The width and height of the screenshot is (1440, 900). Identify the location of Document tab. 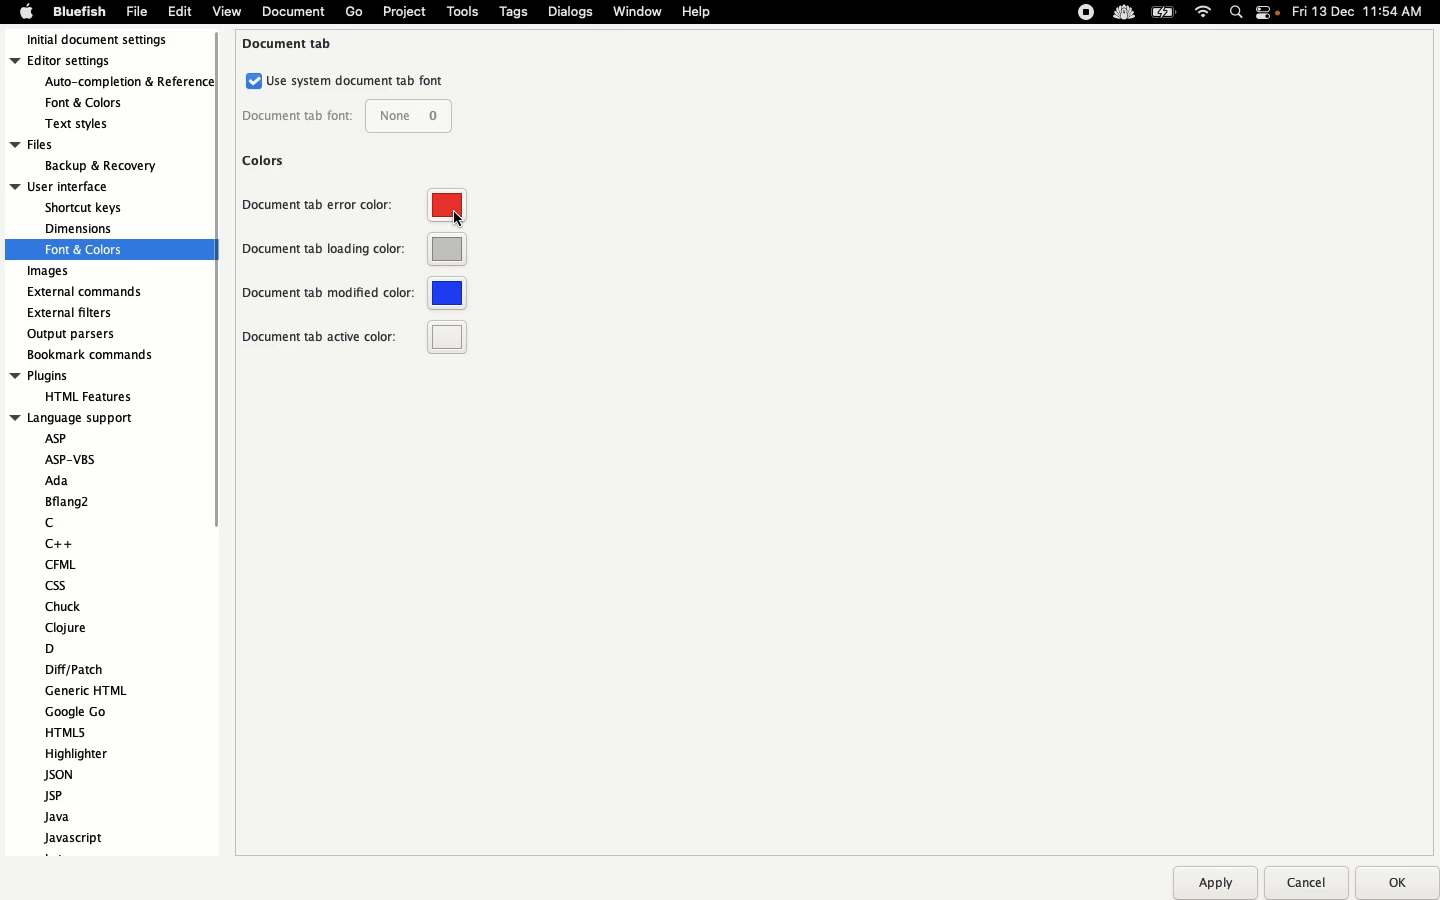
(290, 44).